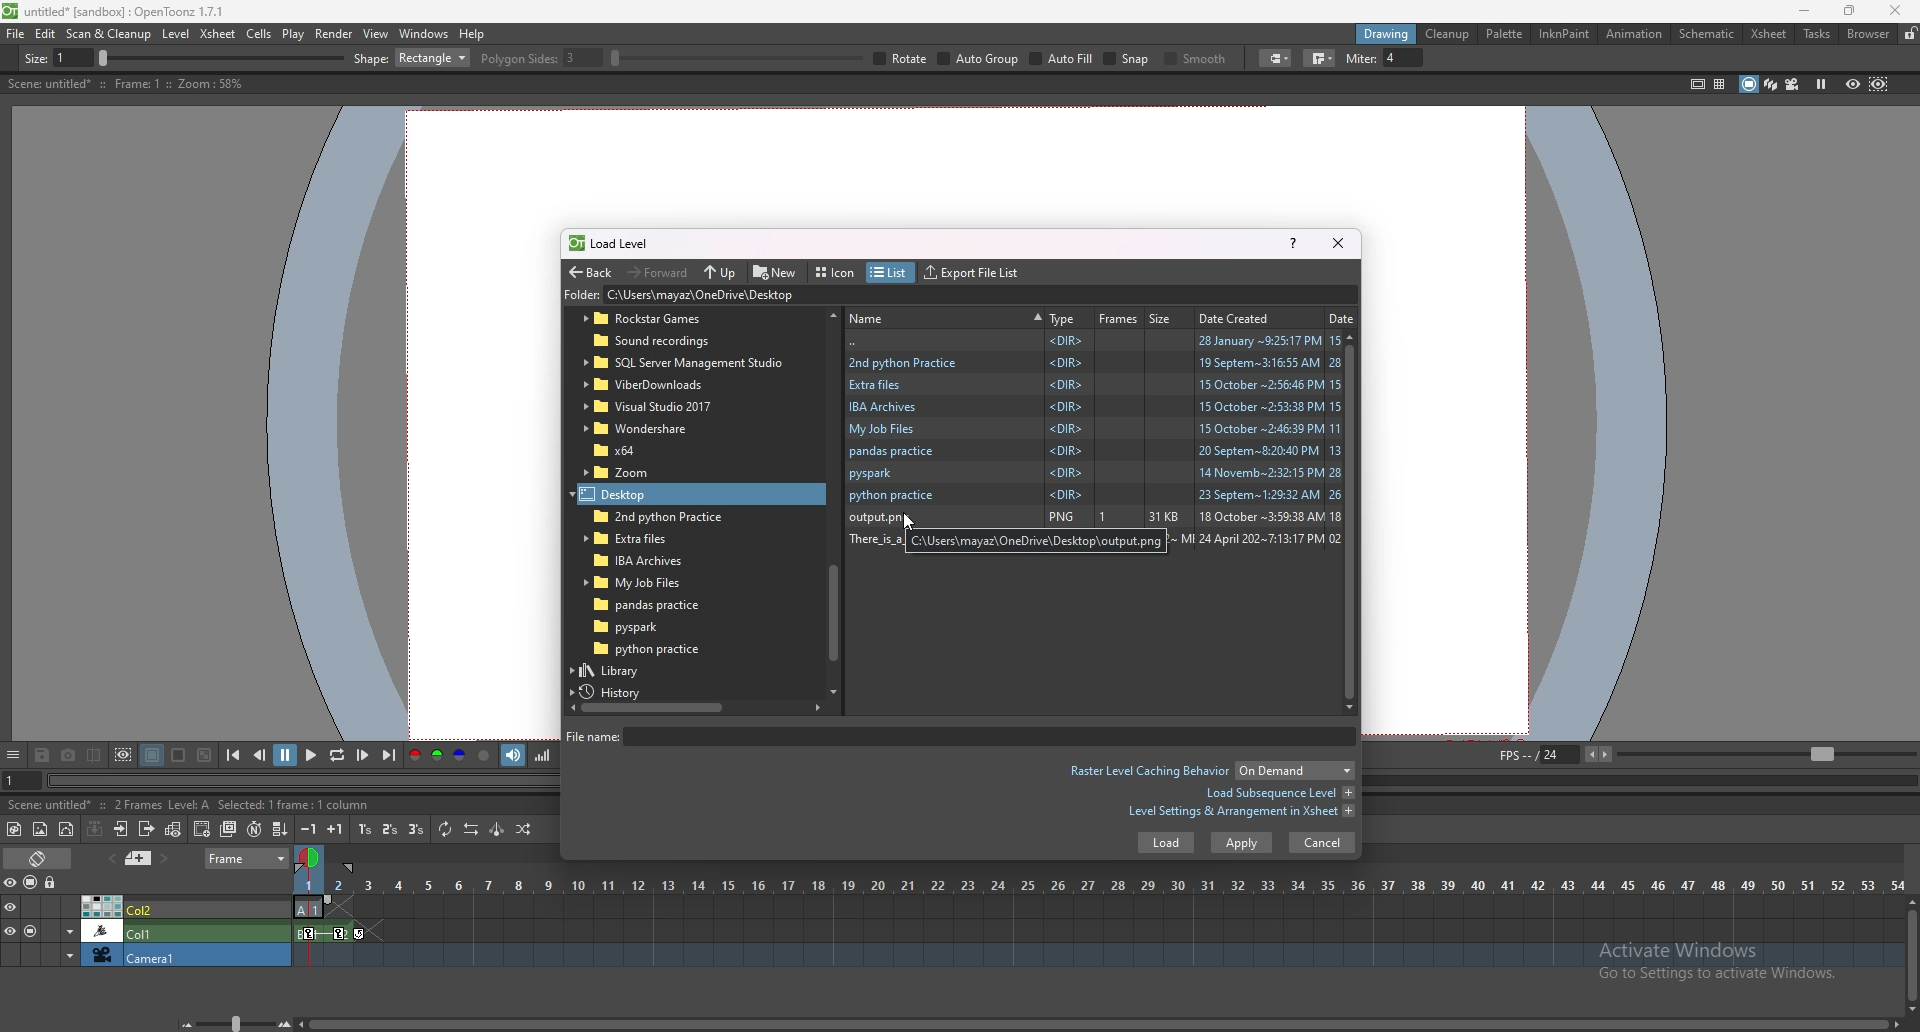 The image size is (1920, 1032). I want to click on folder, so click(670, 319).